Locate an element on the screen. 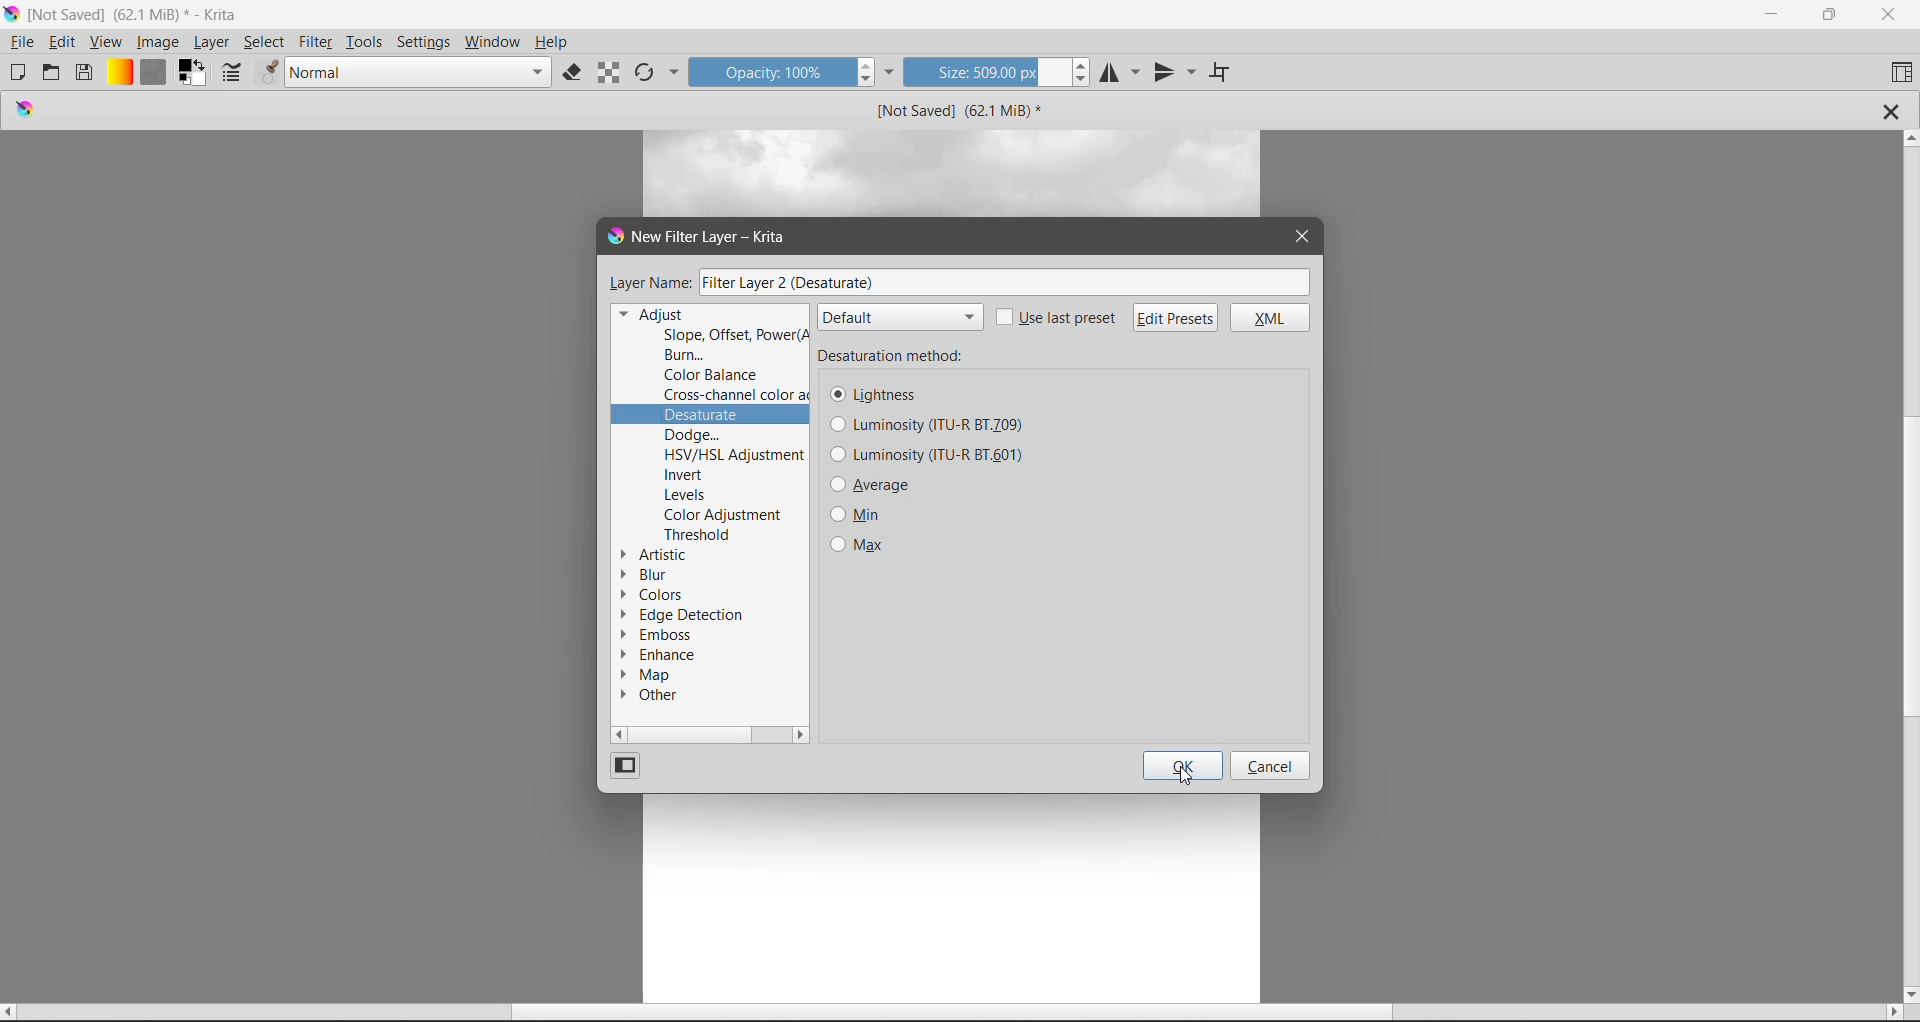  Close is located at coordinates (1891, 15).